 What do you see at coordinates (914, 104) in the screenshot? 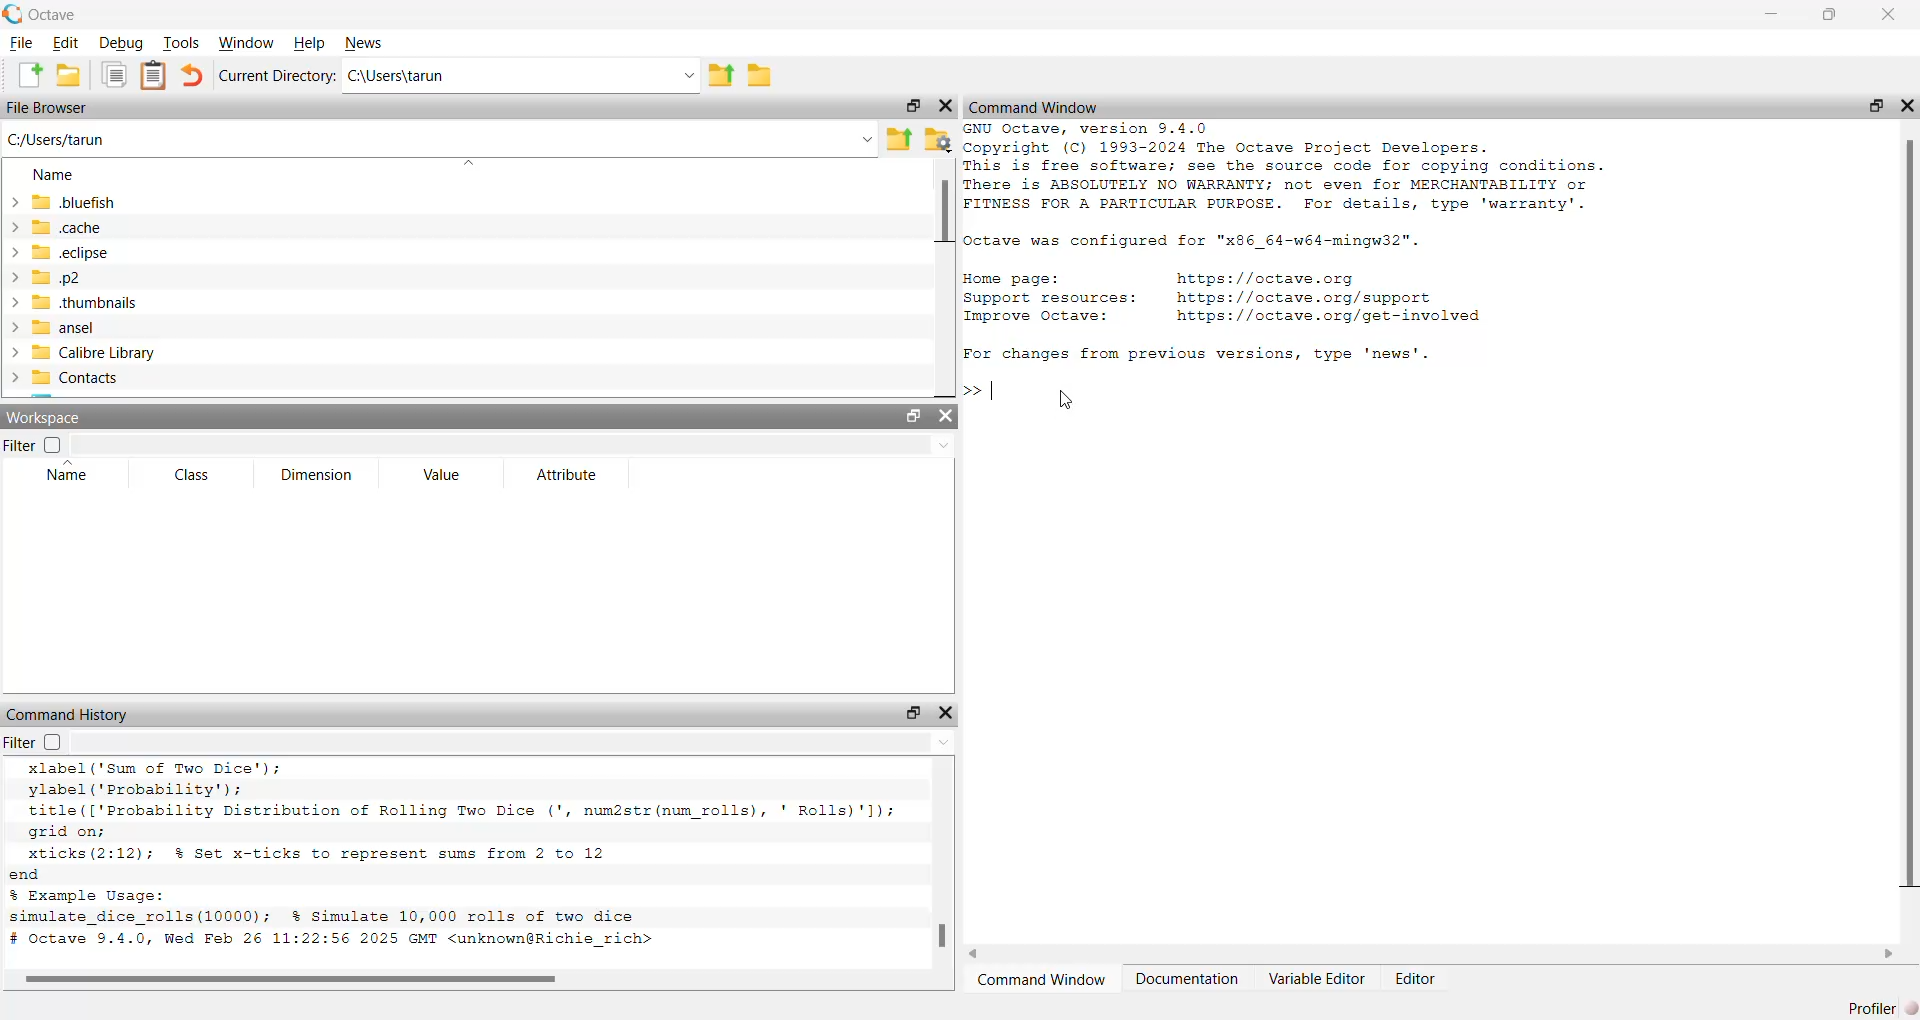
I see `Maximize` at bounding box center [914, 104].